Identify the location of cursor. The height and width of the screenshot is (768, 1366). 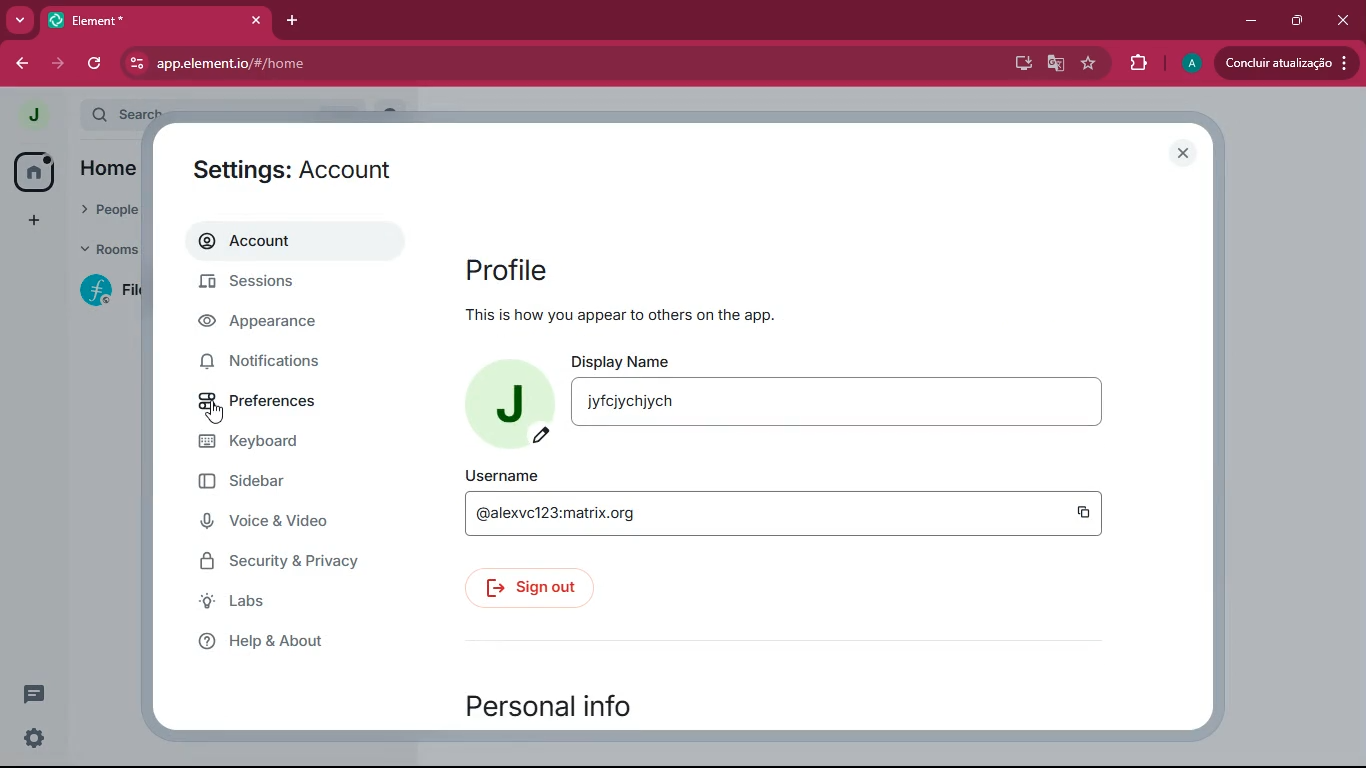
(215, 413).